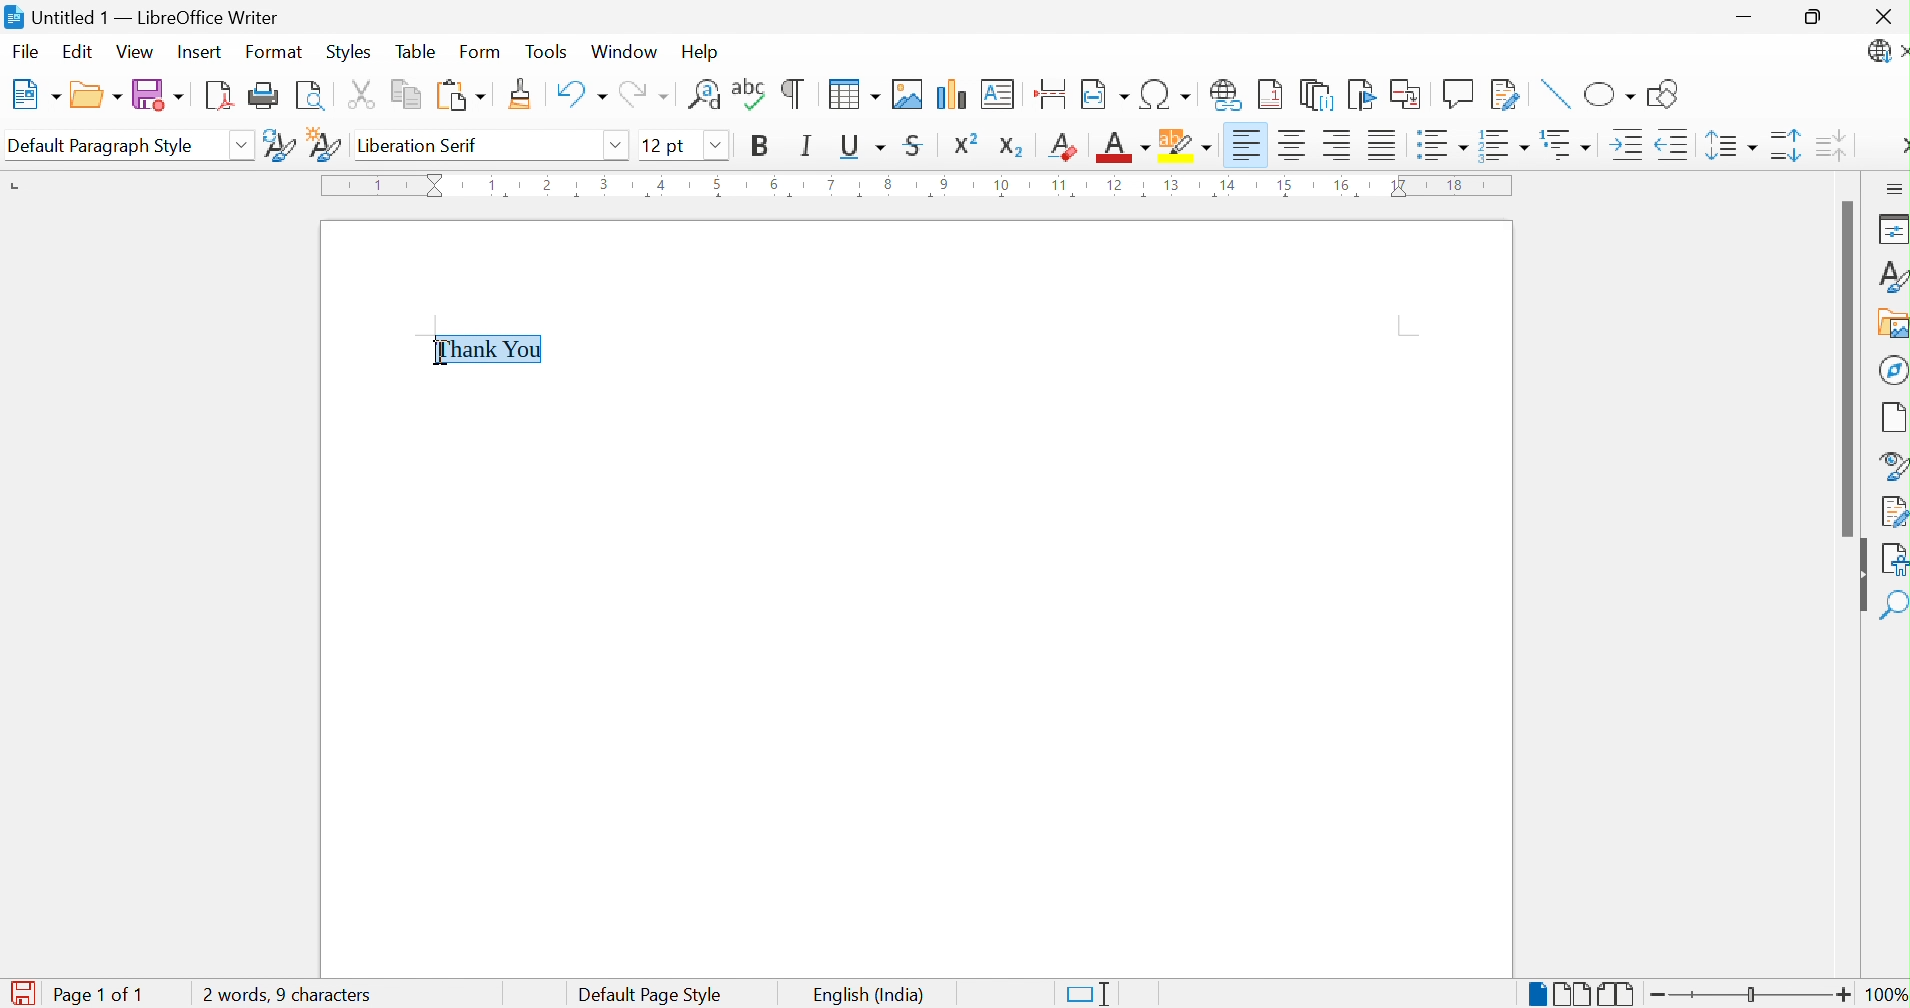 The height and width of the screenshot is (1008, 1910). Describe the element at coordinates (1880, 15) in the screenshot. I see `Close` at that location.